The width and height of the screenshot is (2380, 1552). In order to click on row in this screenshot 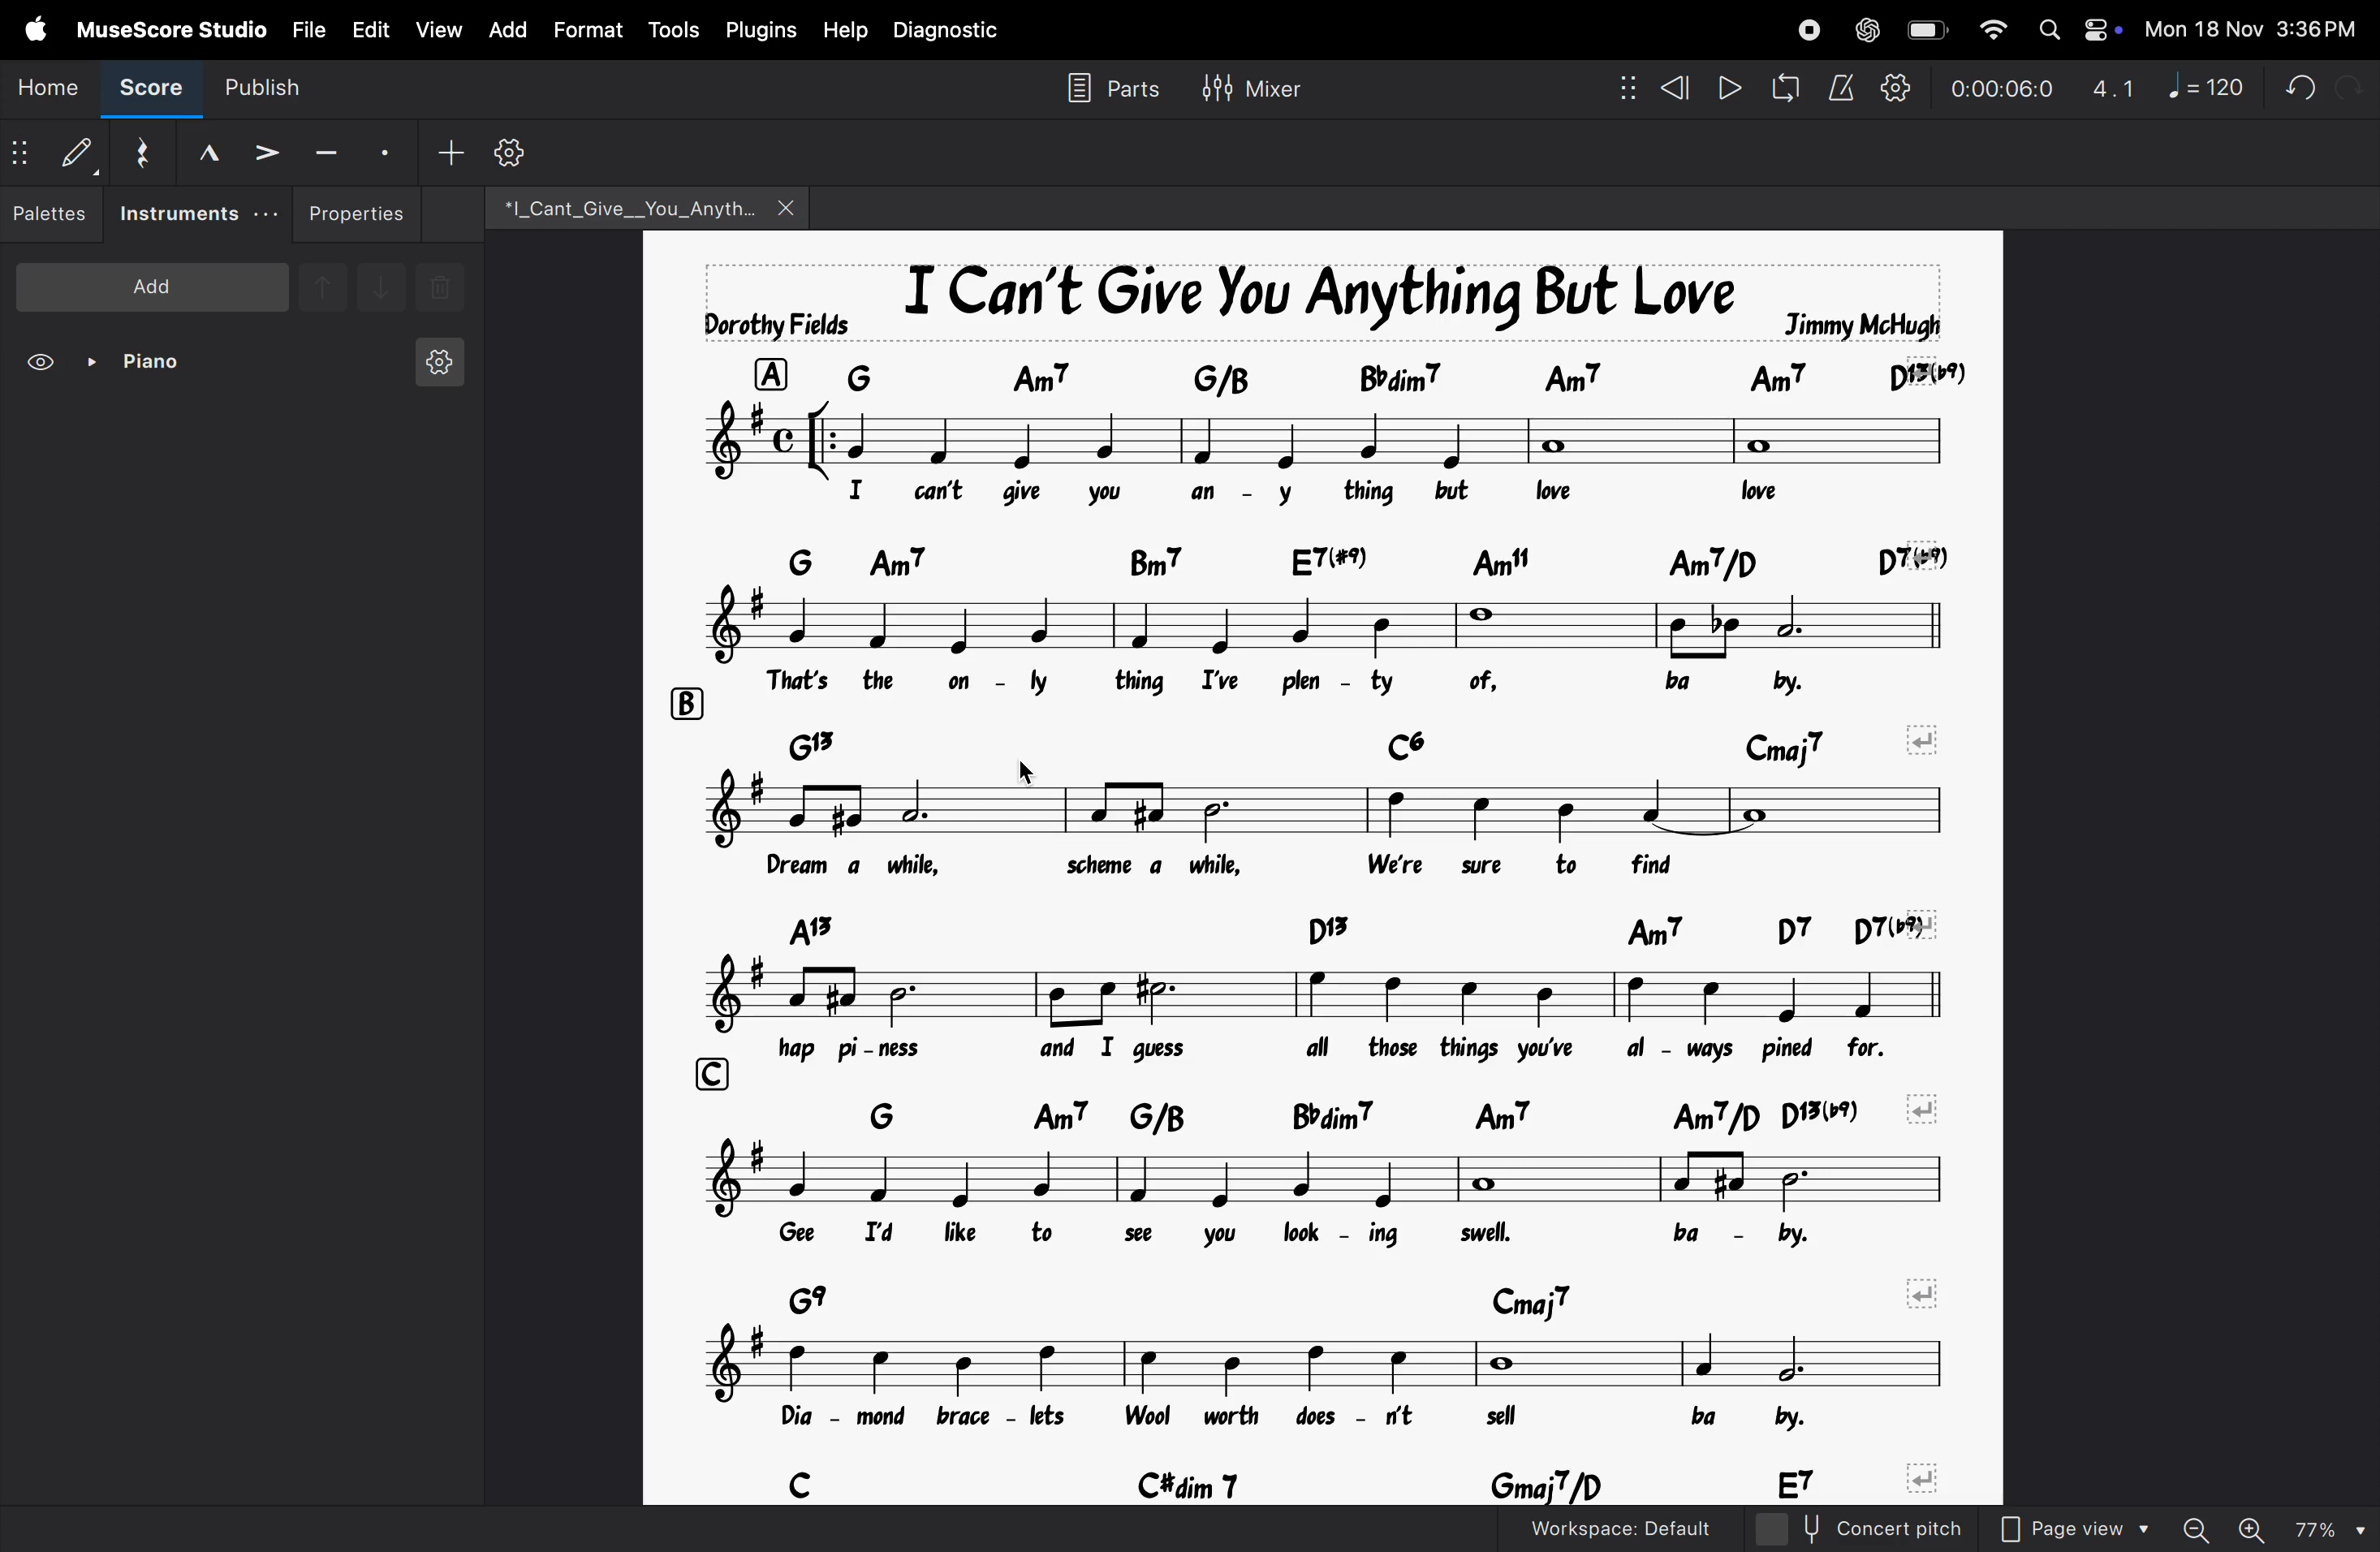, I will do `click(716, 1081)`.